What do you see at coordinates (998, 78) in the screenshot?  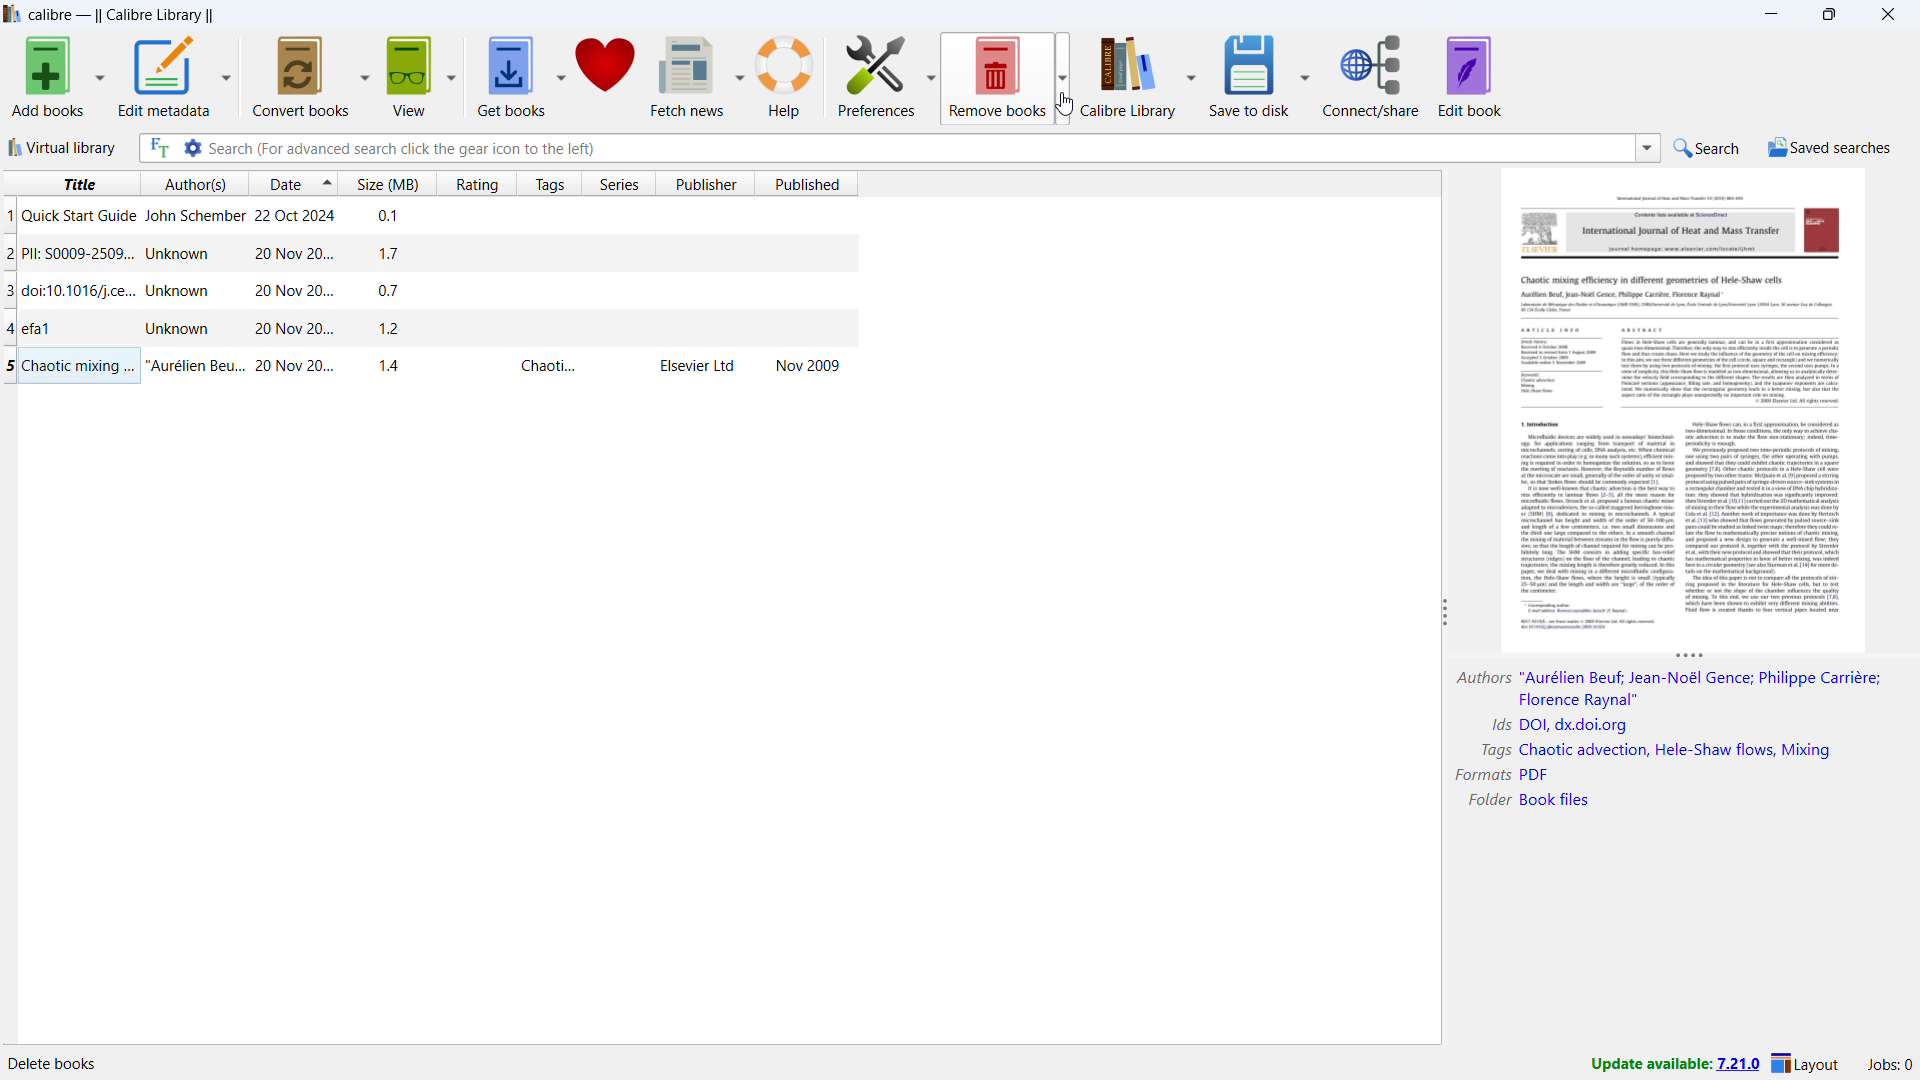 I see `remove books` at bounding box center [998, 78].